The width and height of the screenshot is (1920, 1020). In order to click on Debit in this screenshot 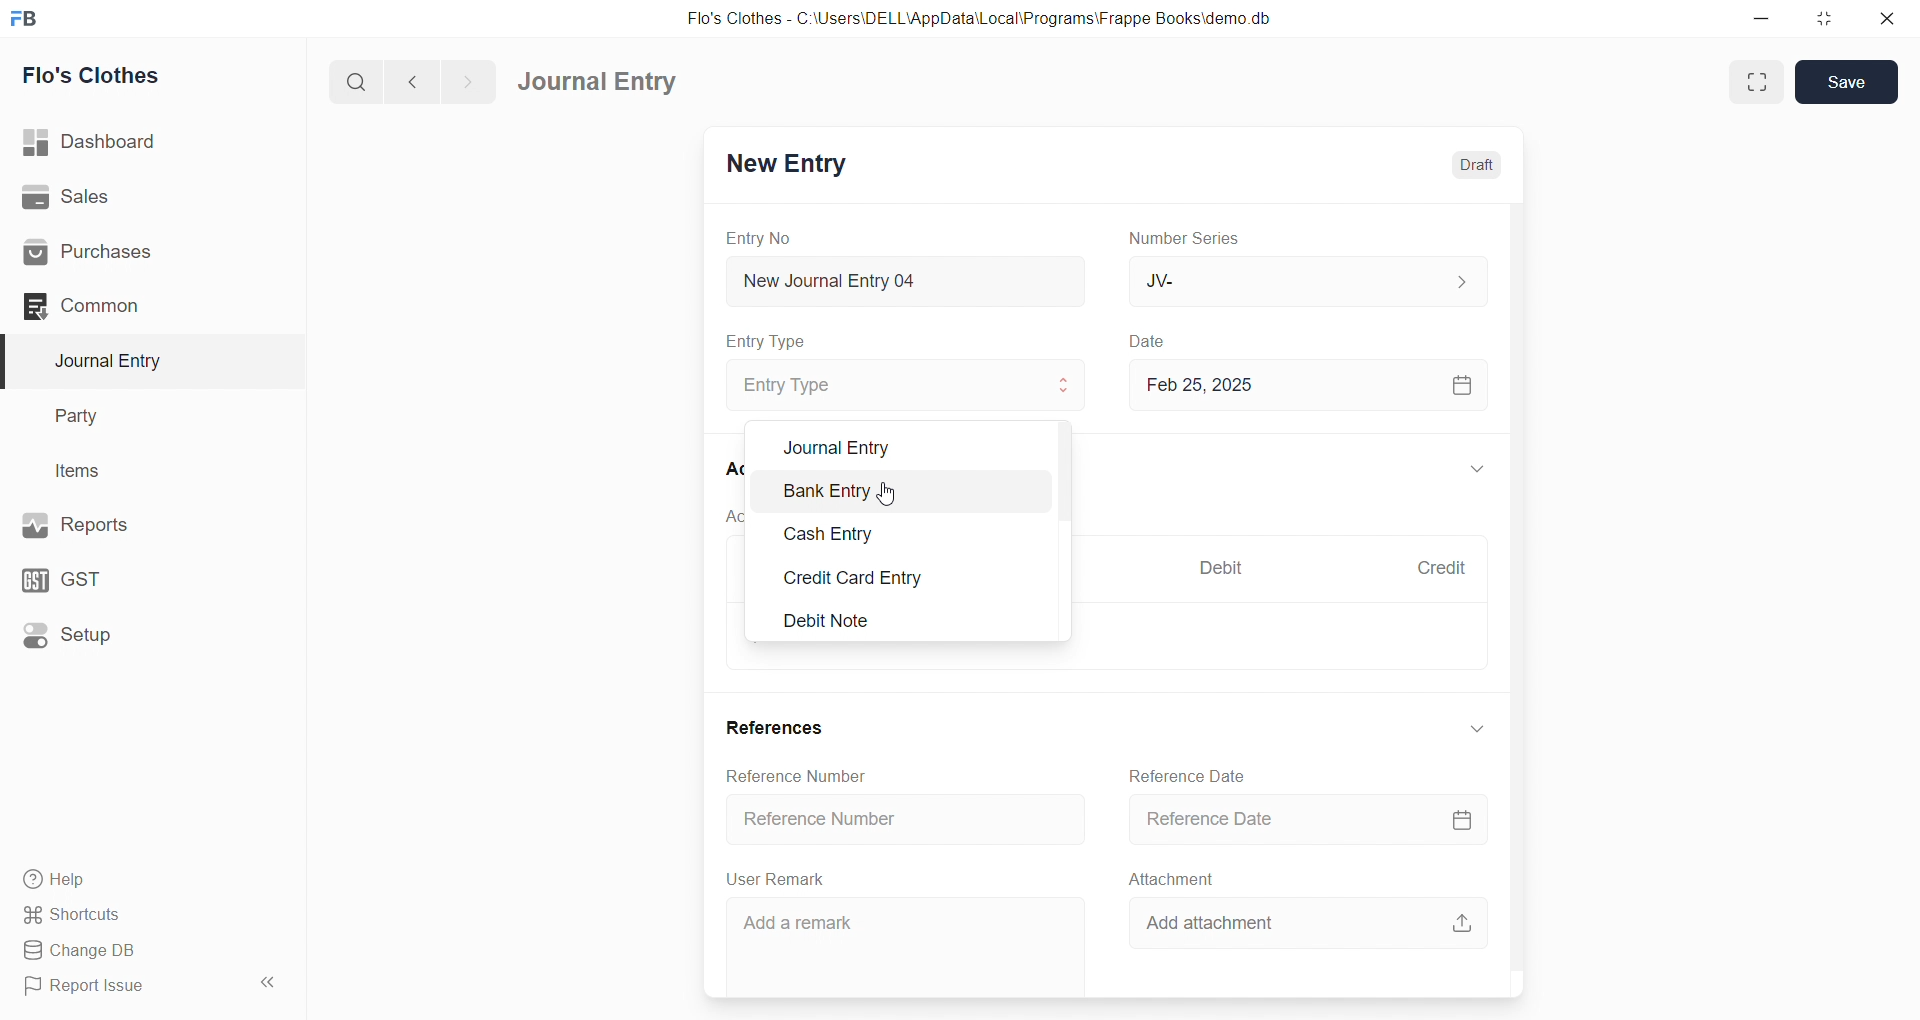, I will do `click(1222, 570)`.